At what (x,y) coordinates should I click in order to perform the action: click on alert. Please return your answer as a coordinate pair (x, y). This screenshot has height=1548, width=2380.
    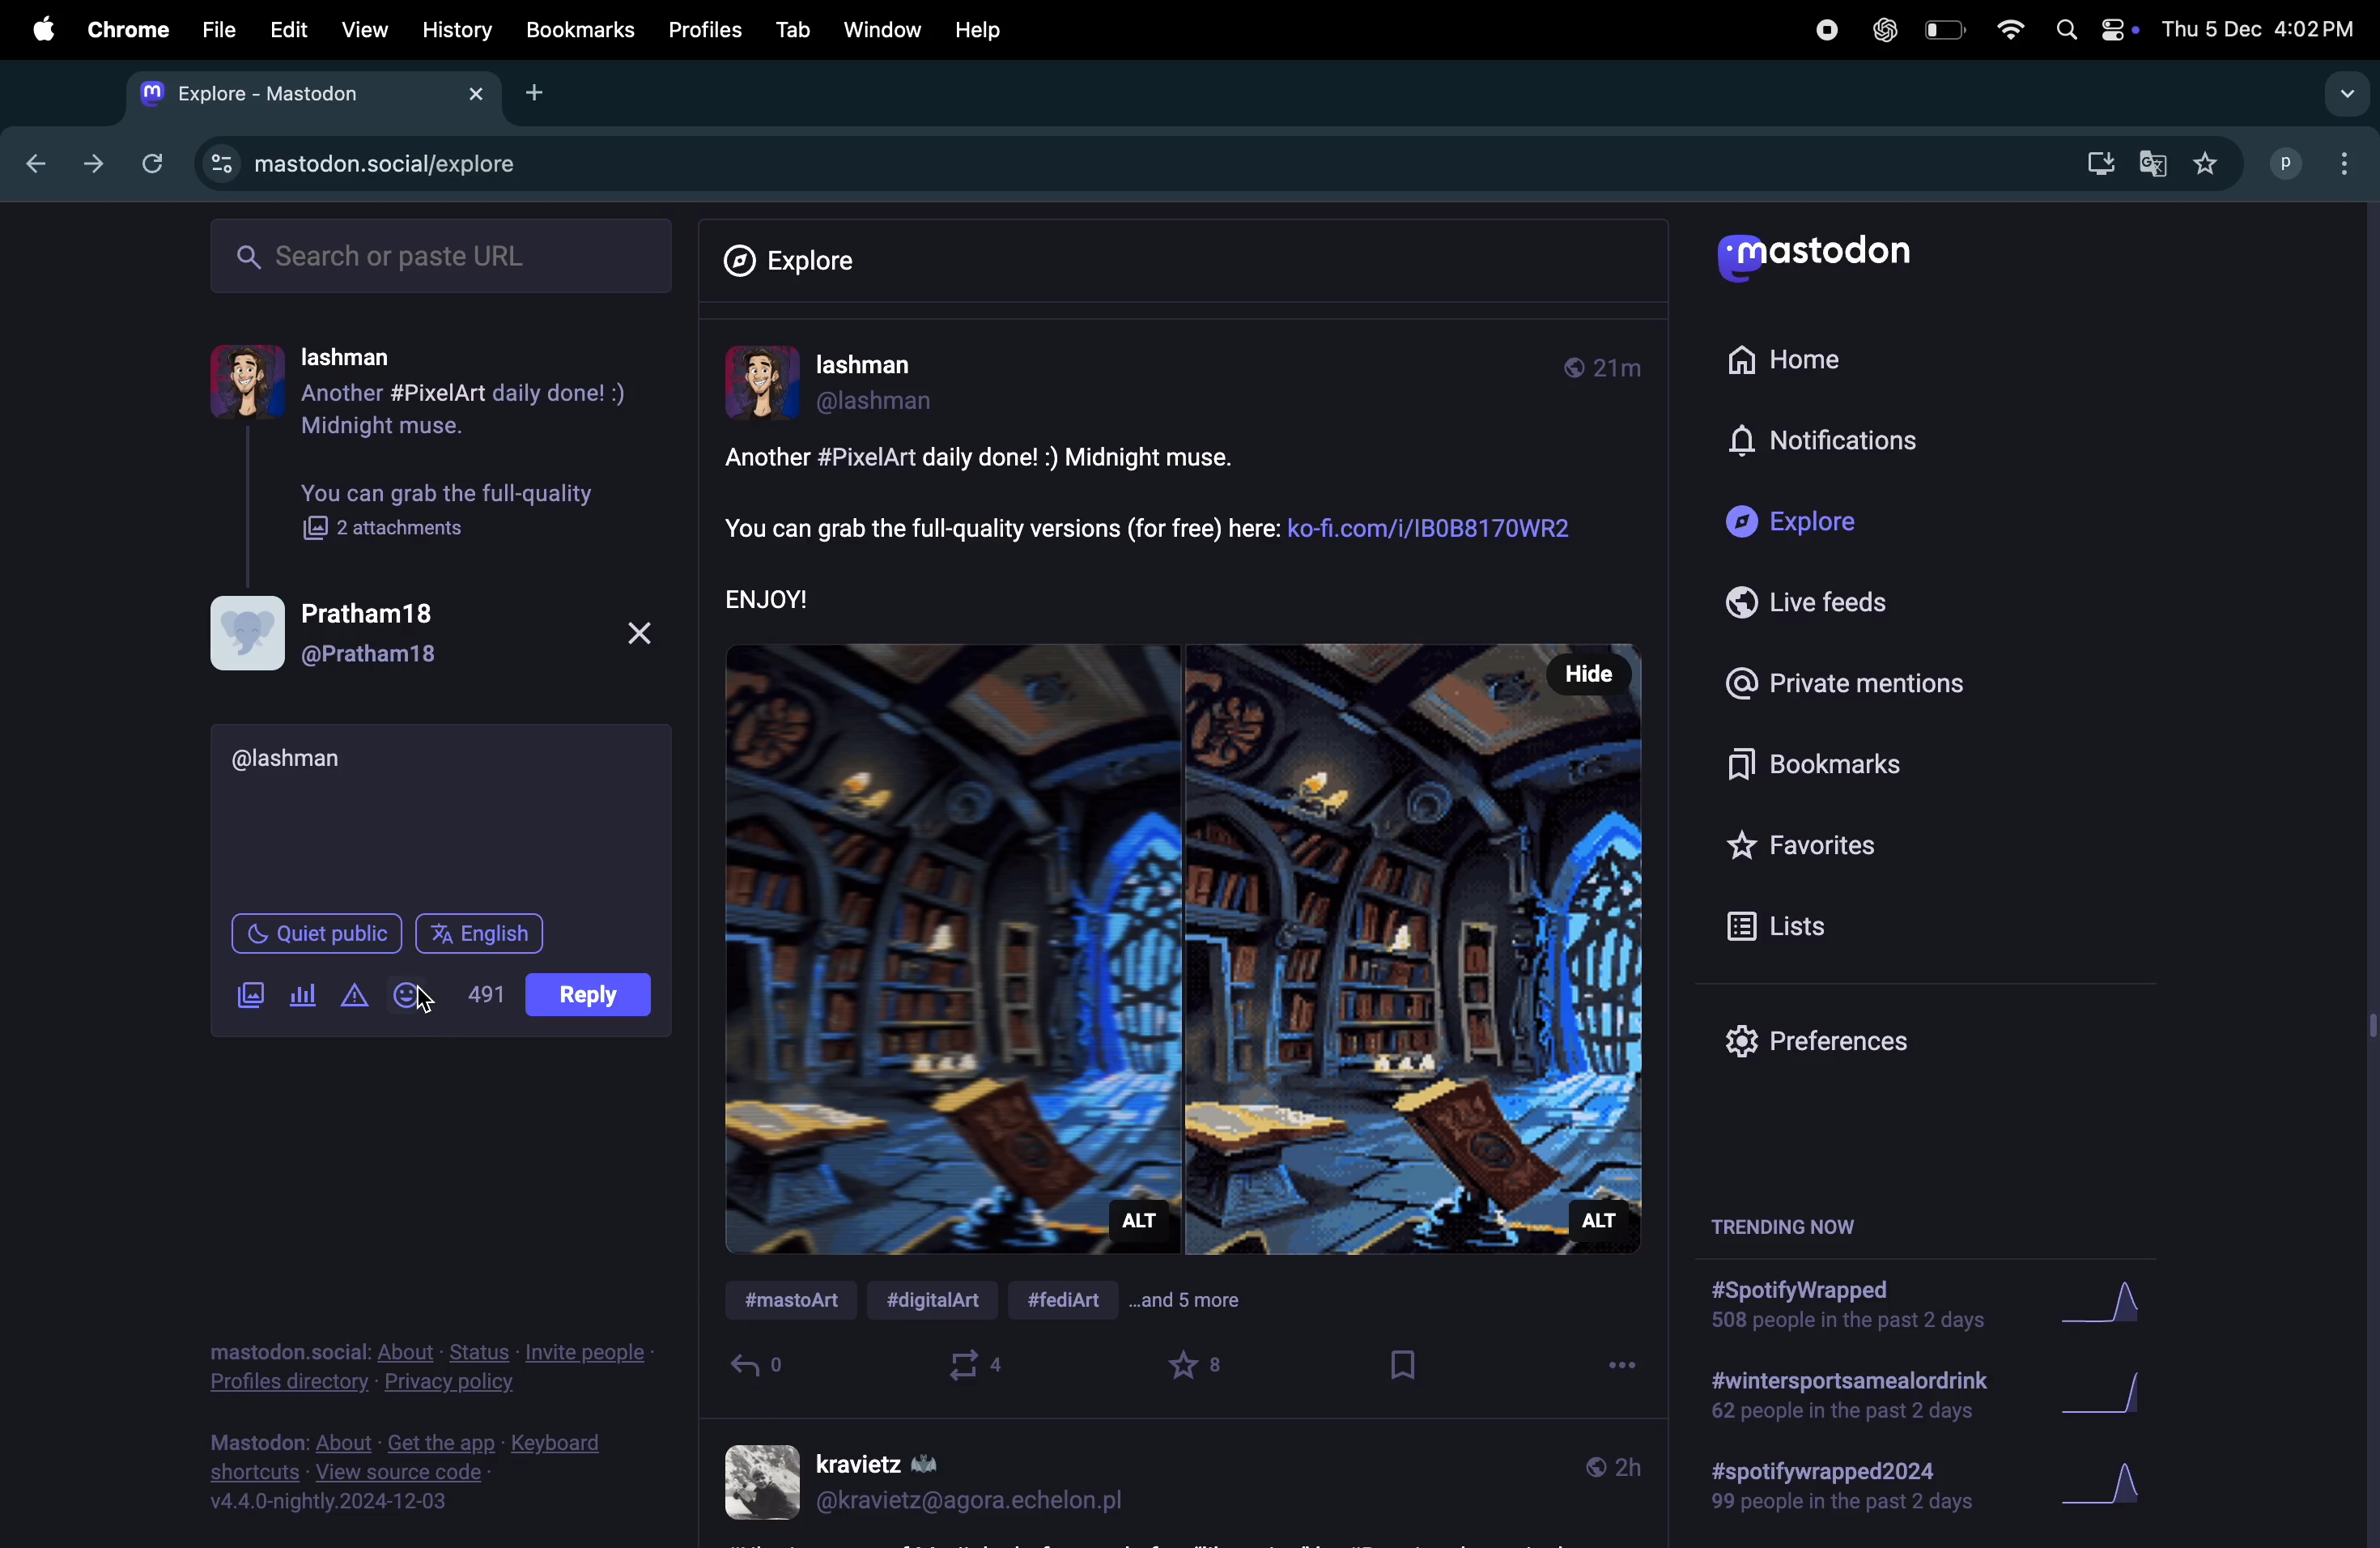
    Looking at the image, I should click on (353, 1000).